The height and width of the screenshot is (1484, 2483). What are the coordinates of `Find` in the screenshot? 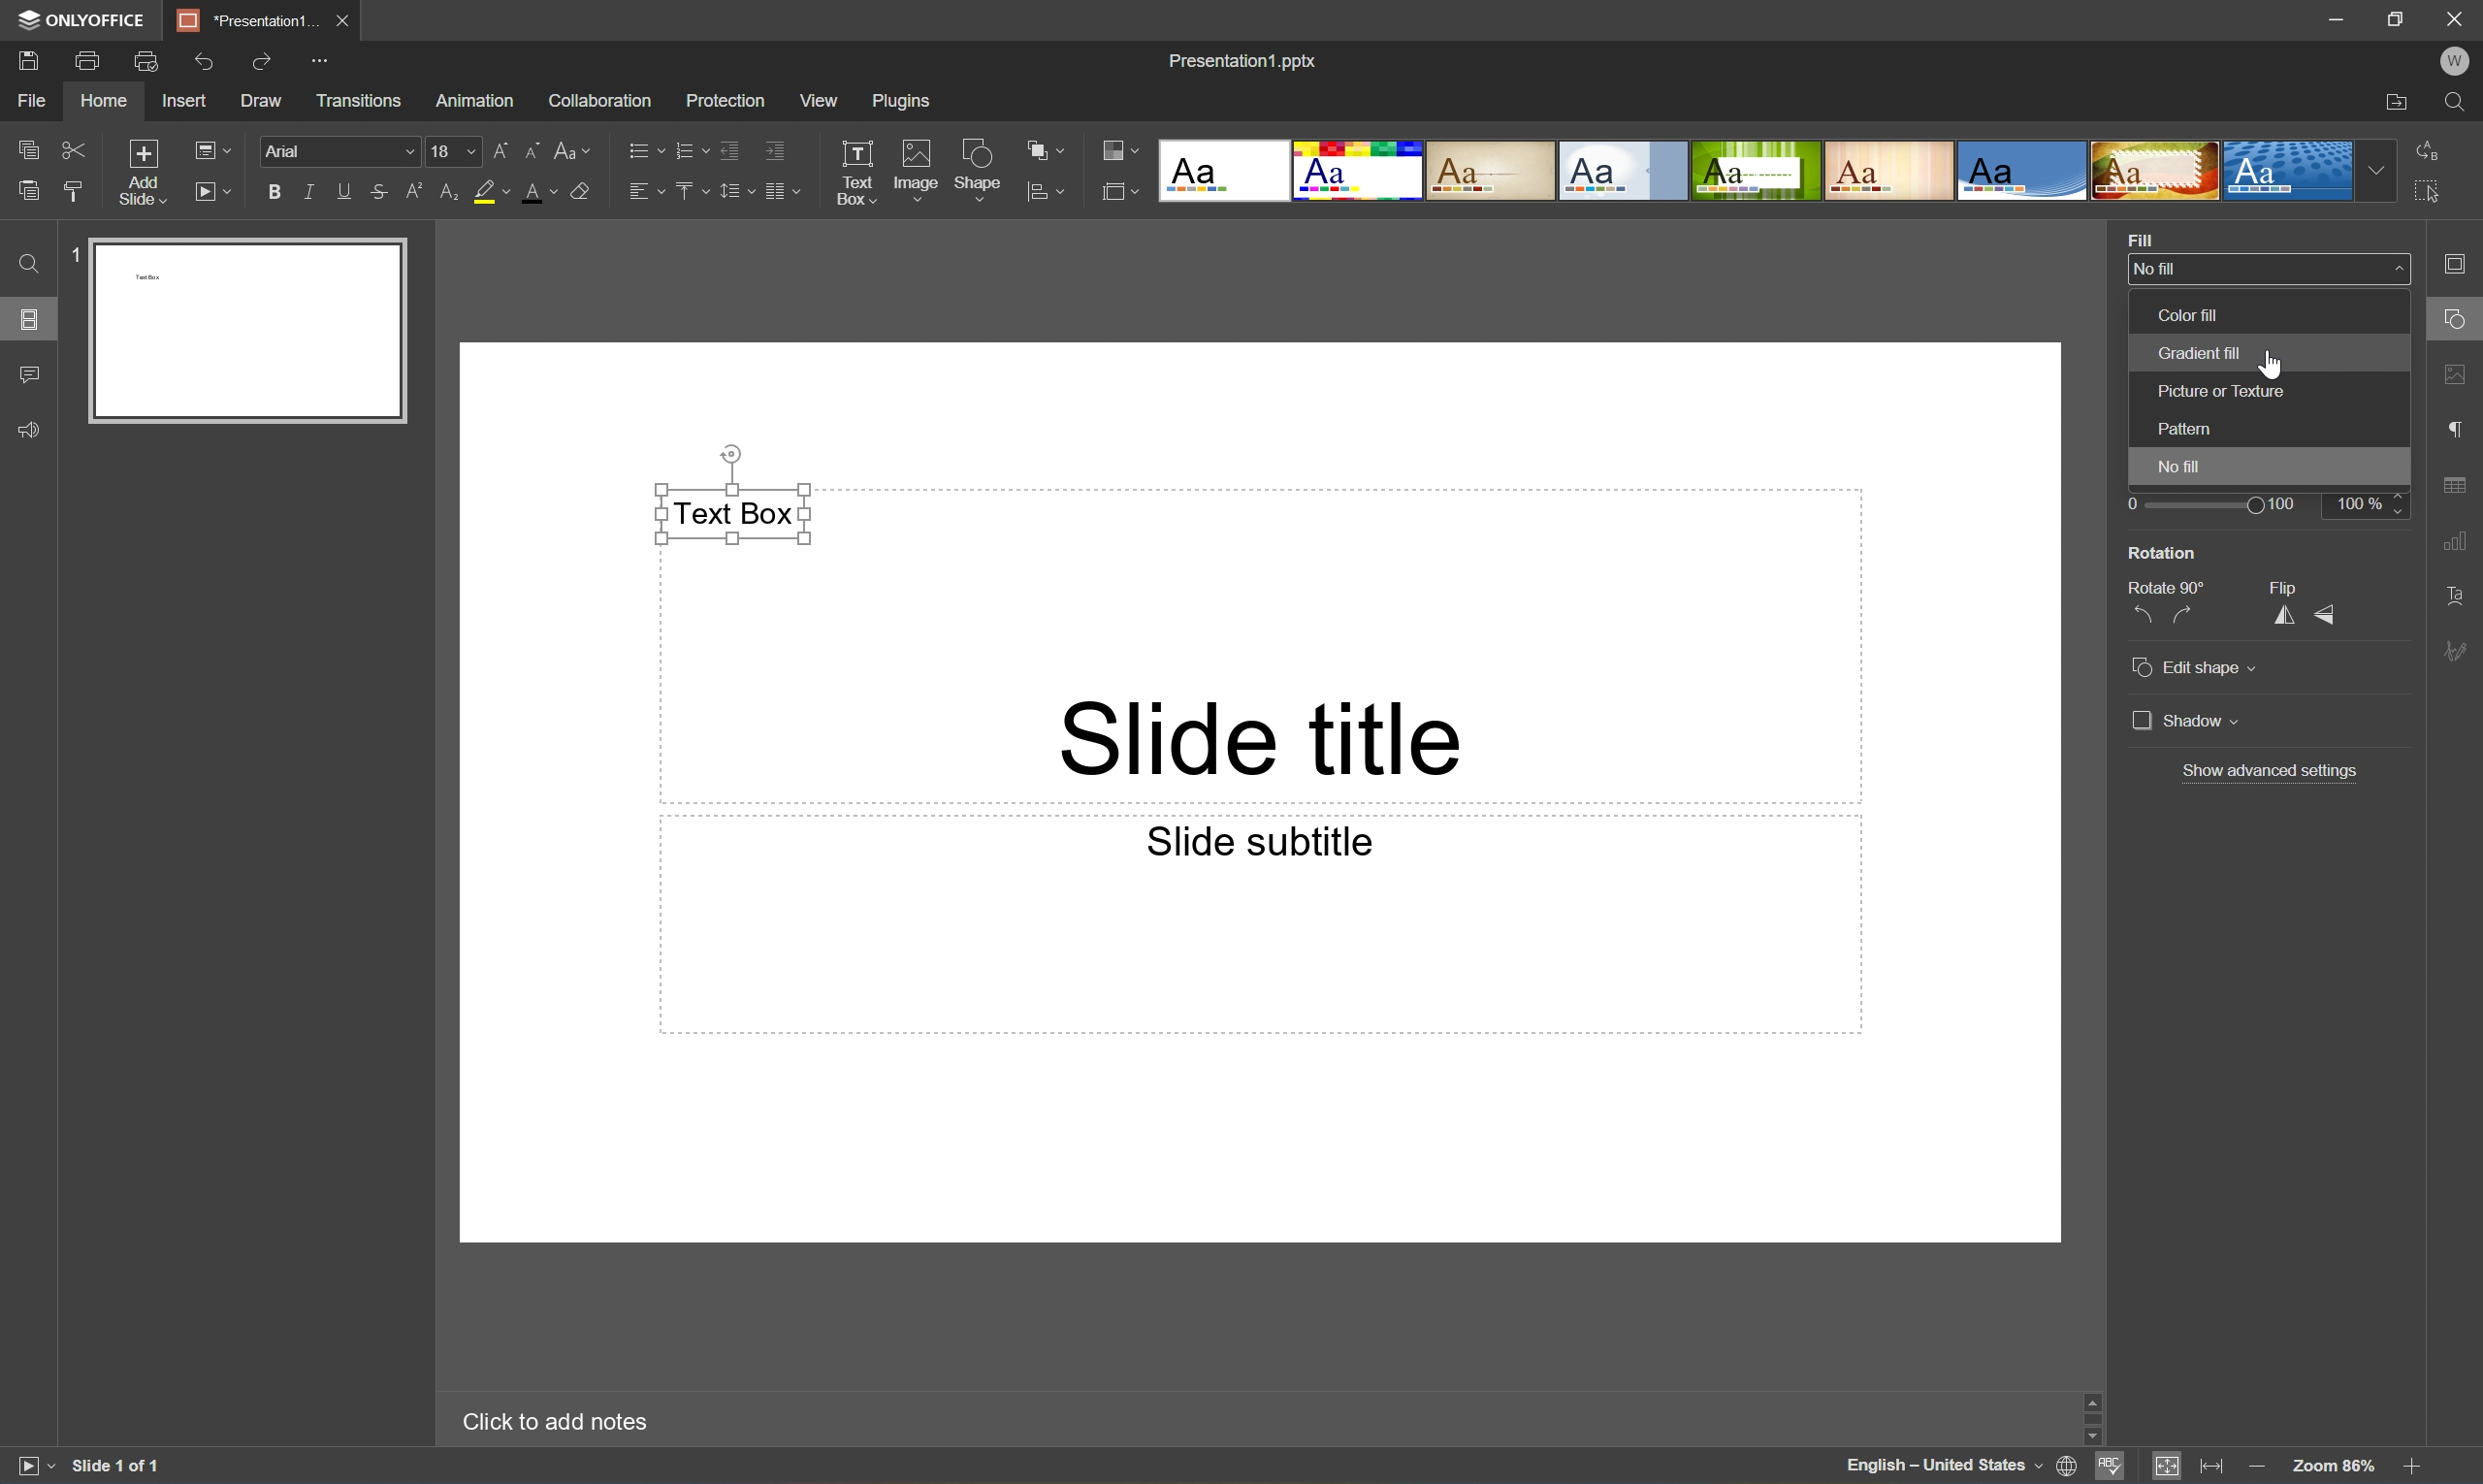 It's located at (2460, 103).